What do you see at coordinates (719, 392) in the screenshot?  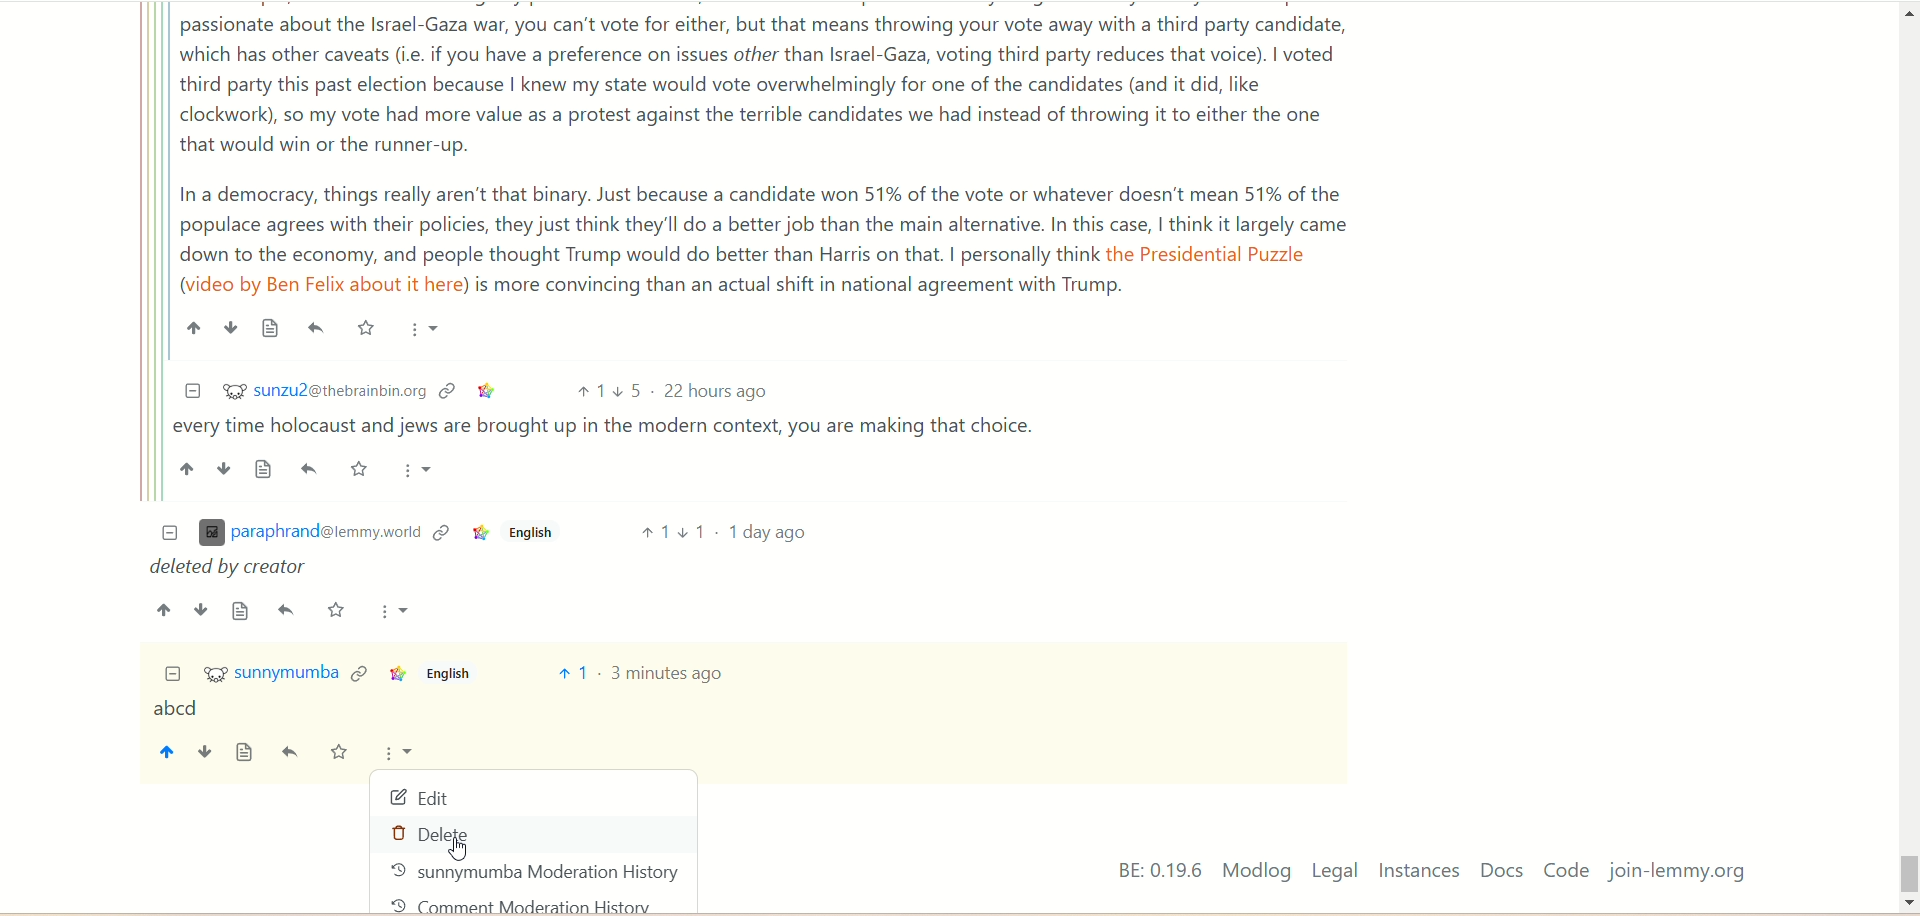 I see `22 hours ago` at bounding box center [719, 392].